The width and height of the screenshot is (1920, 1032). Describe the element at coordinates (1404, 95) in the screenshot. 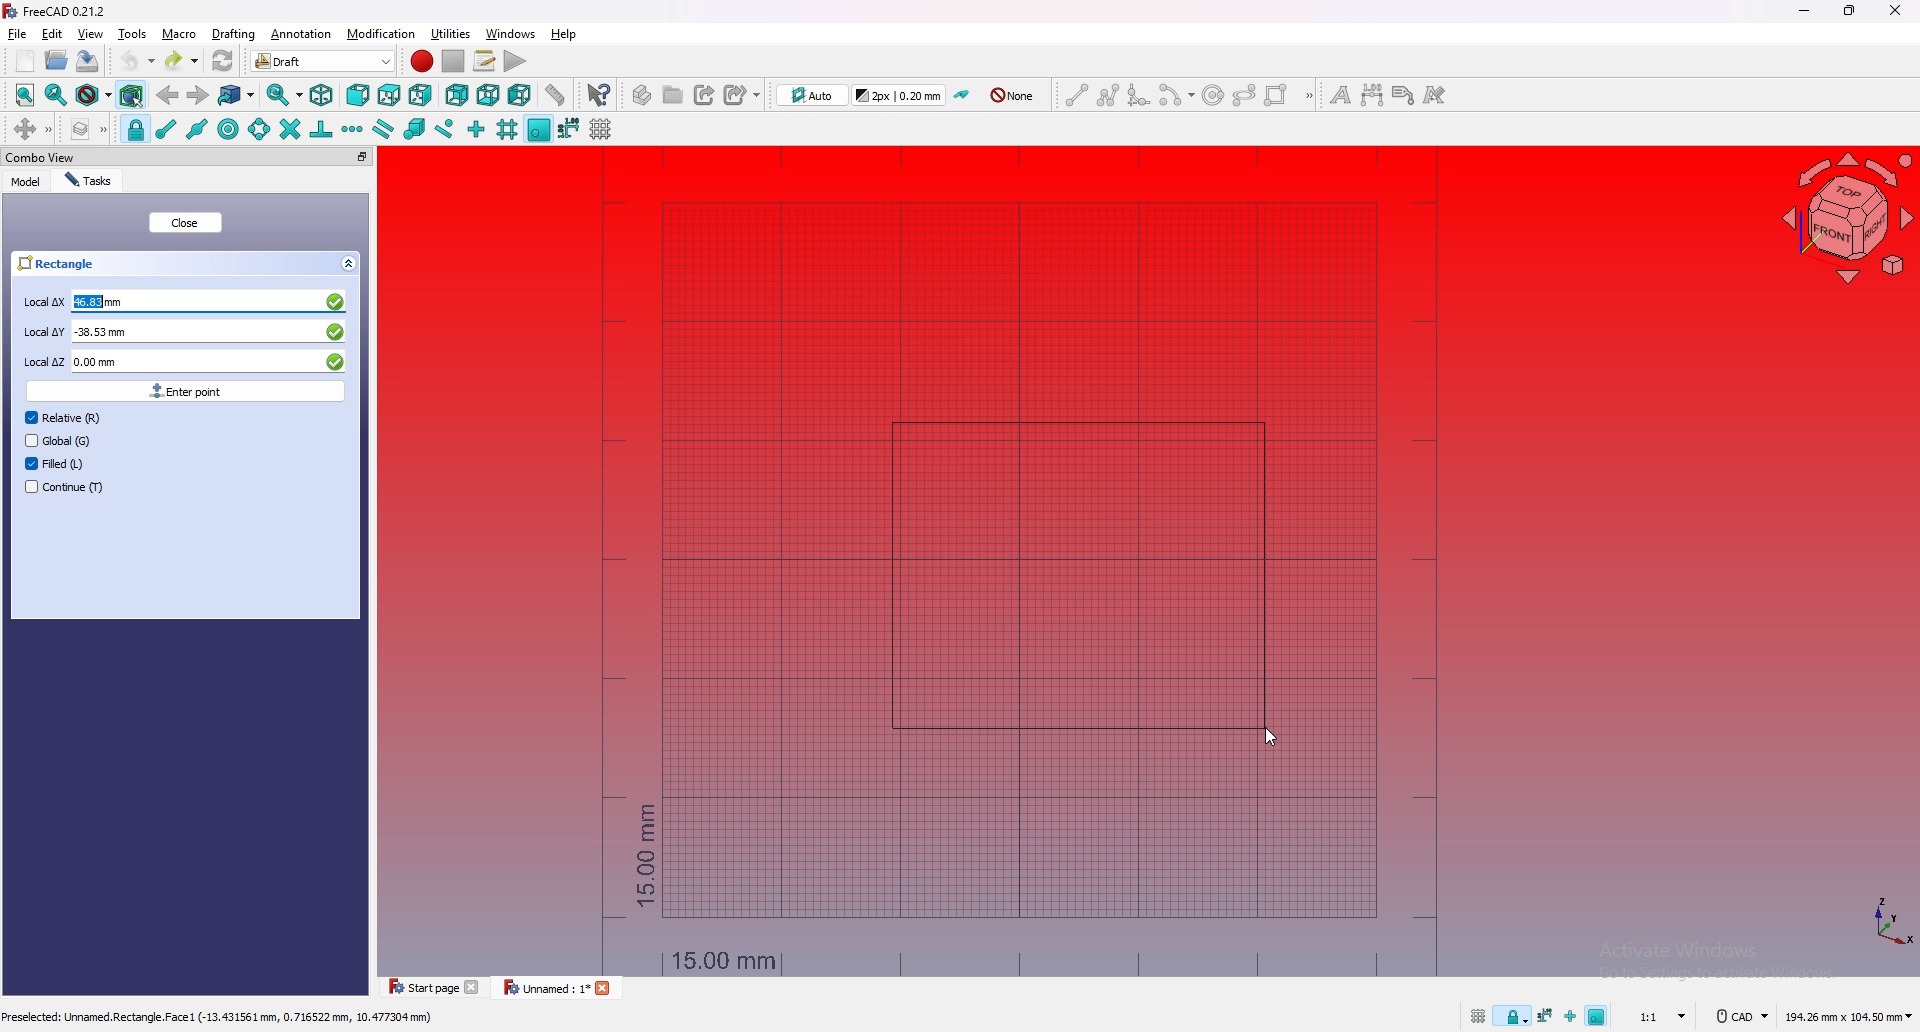

I see `label` at that location.